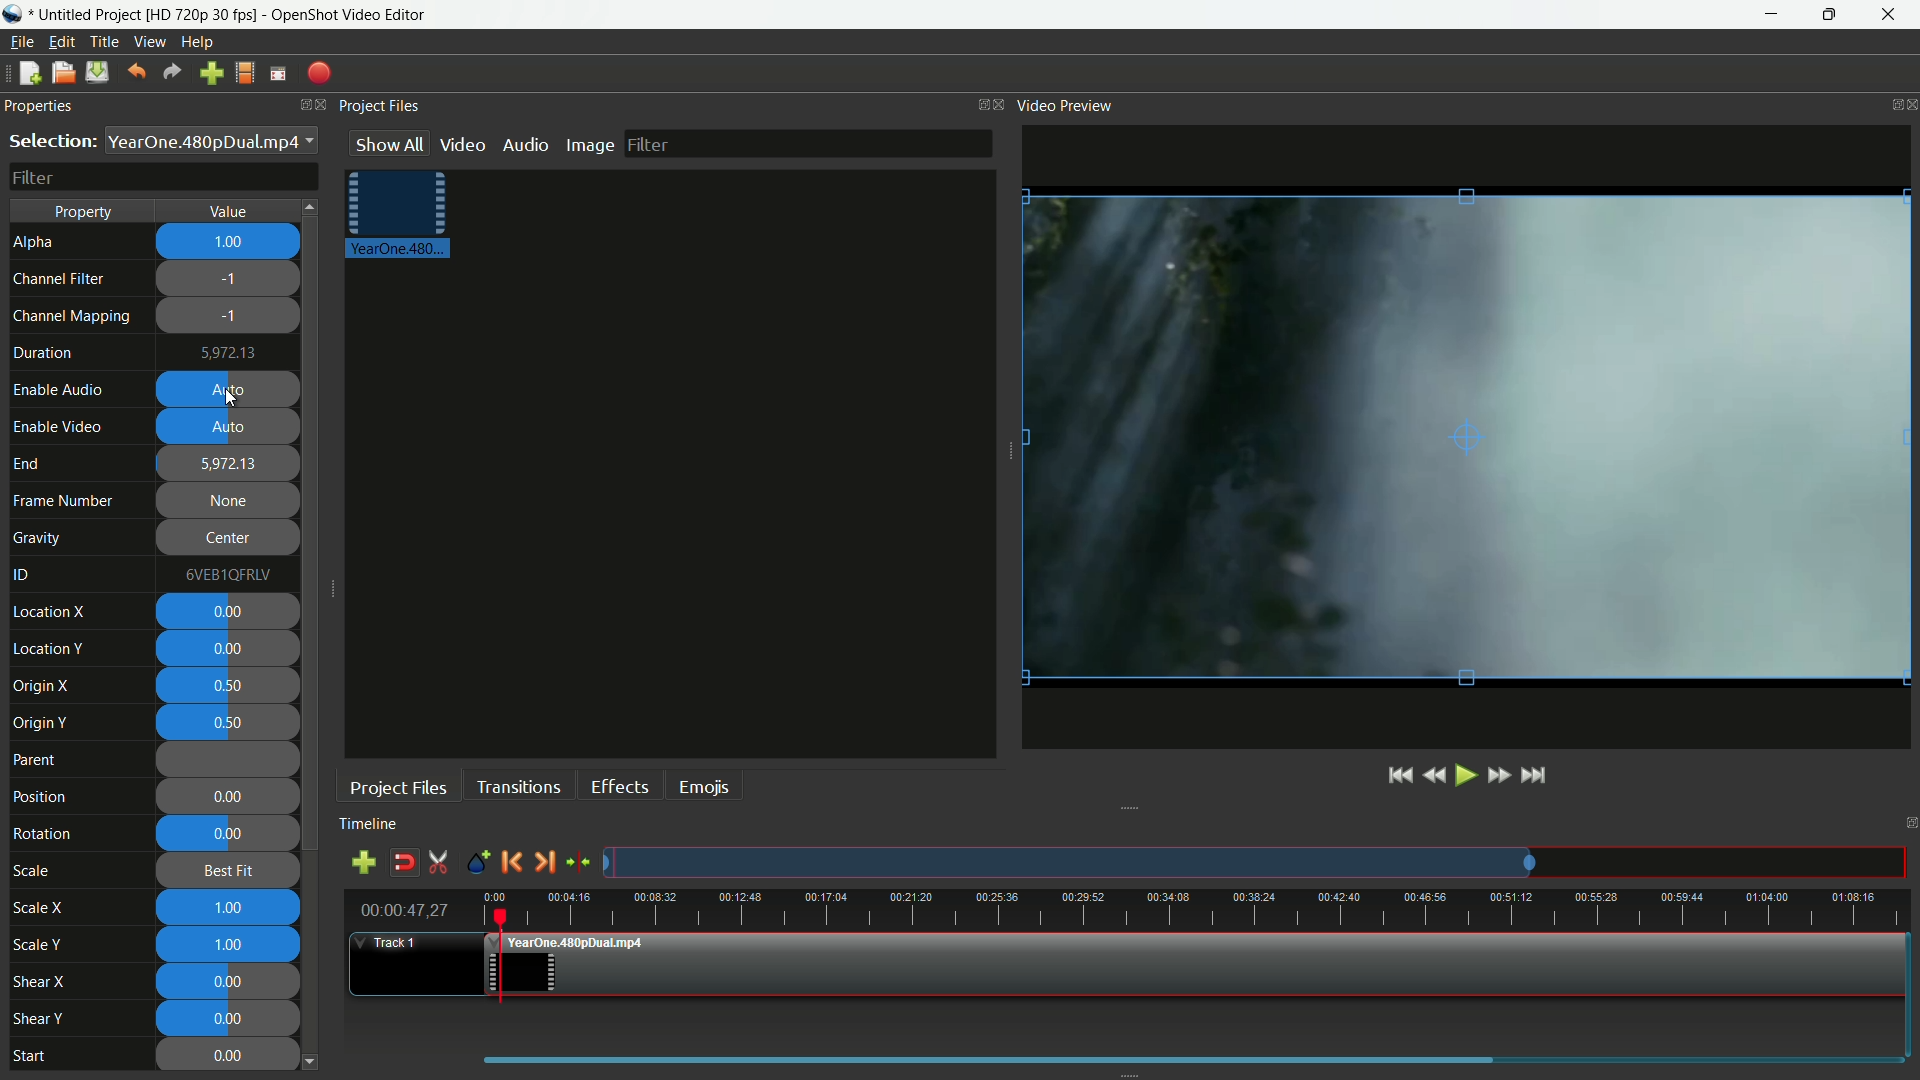  Describe the element at coordinates (278, 72) in the screenshot. I see `full screen` at that location.